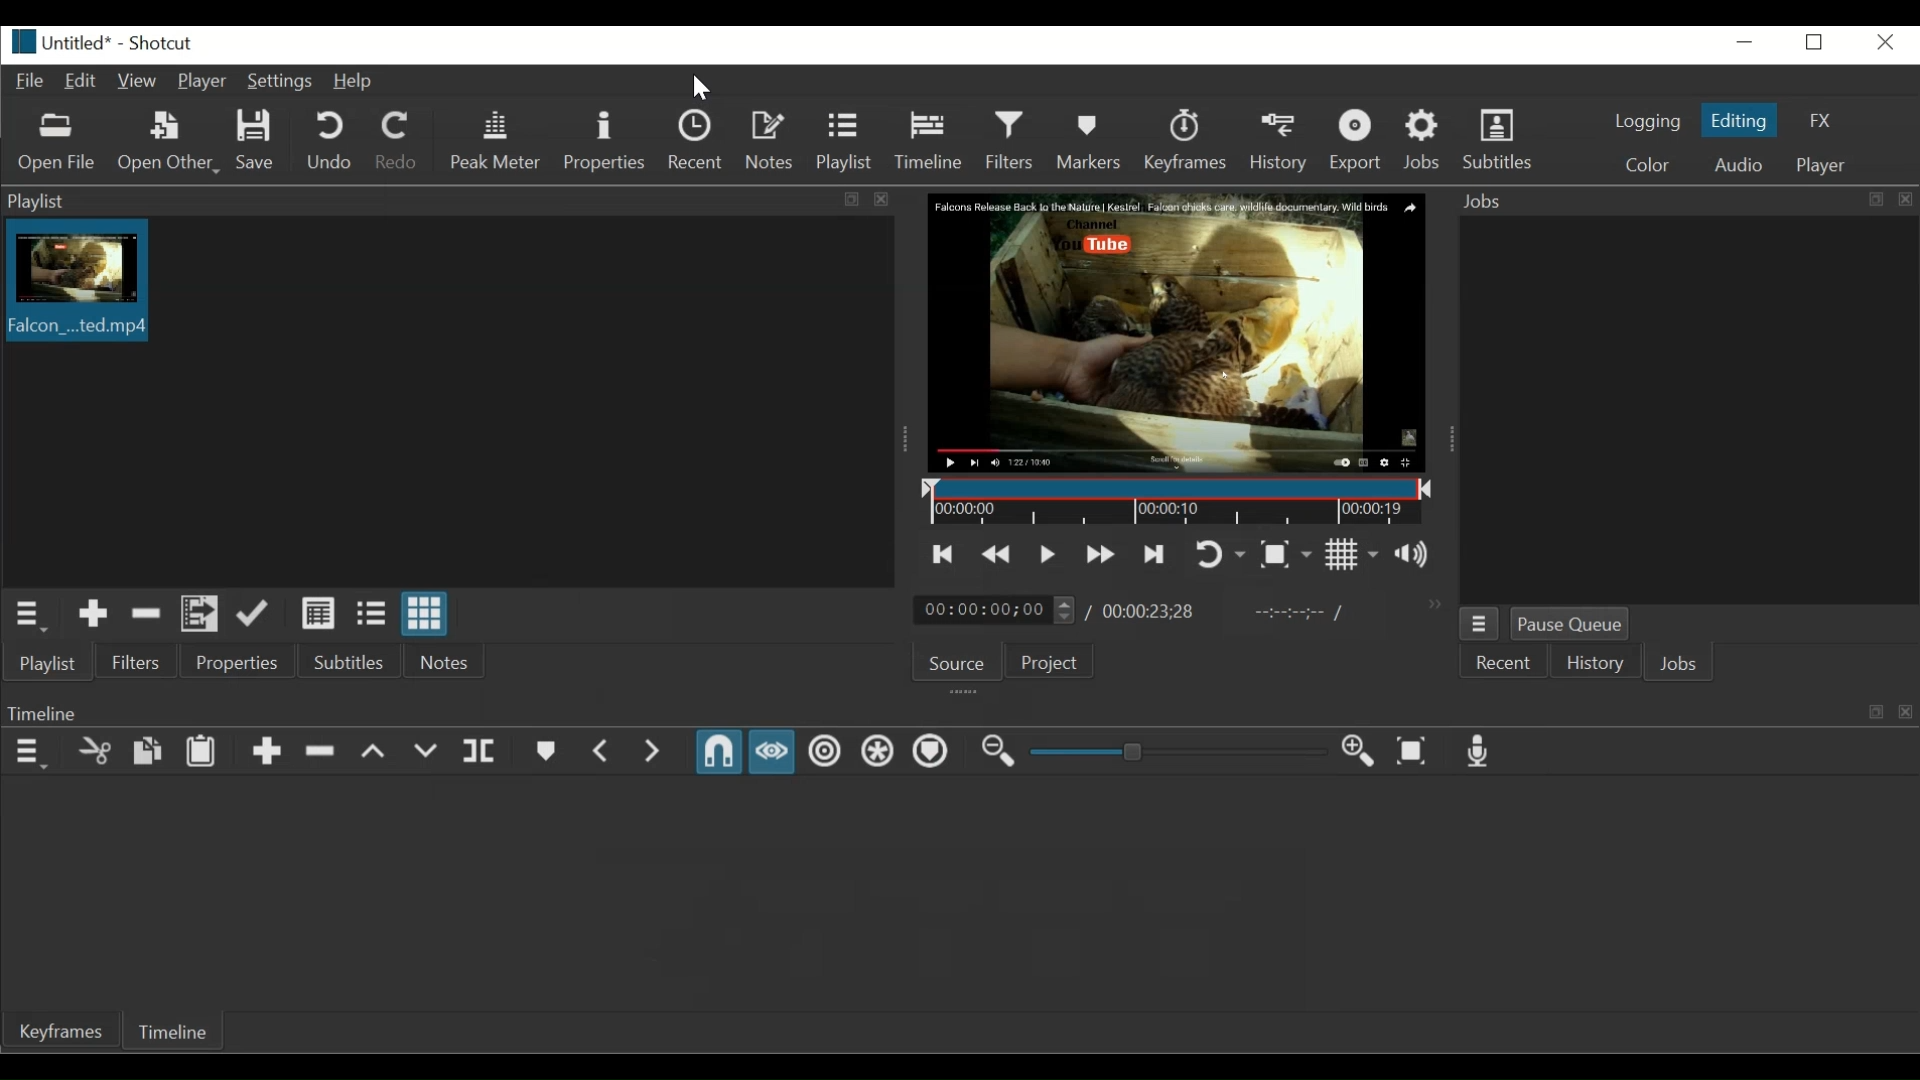  I want to click on Player, so click(205, 83).